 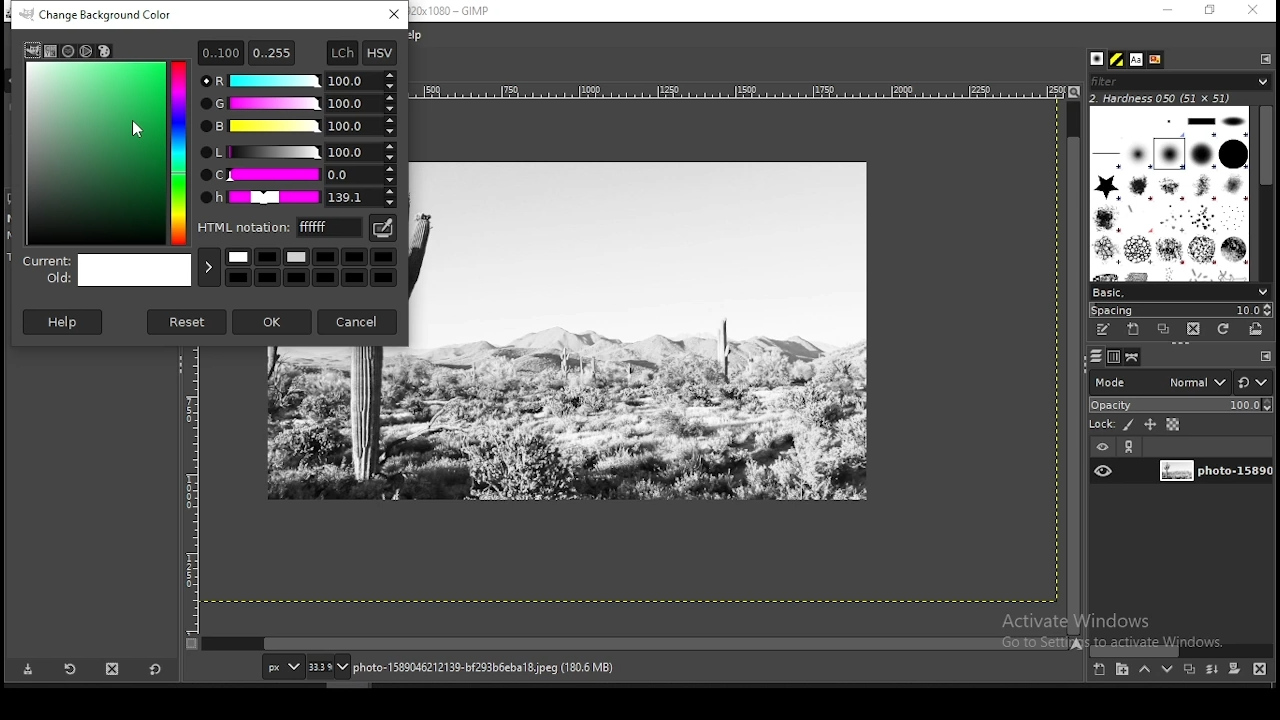 I want to click on 0.255, so click(x=272, y=50).